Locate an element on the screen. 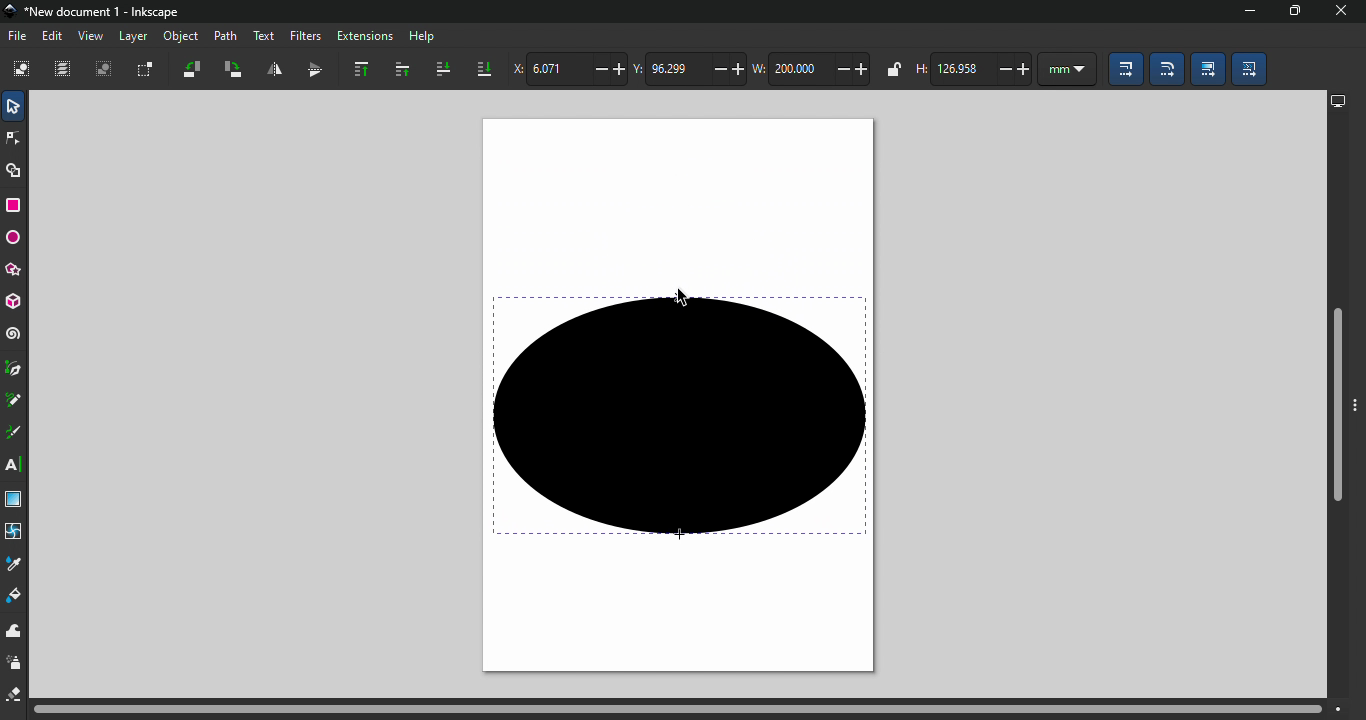 Image resolution: width=1366 pixels, height=720 pixels. star/polygon tool is located at coordinates (14, 269).